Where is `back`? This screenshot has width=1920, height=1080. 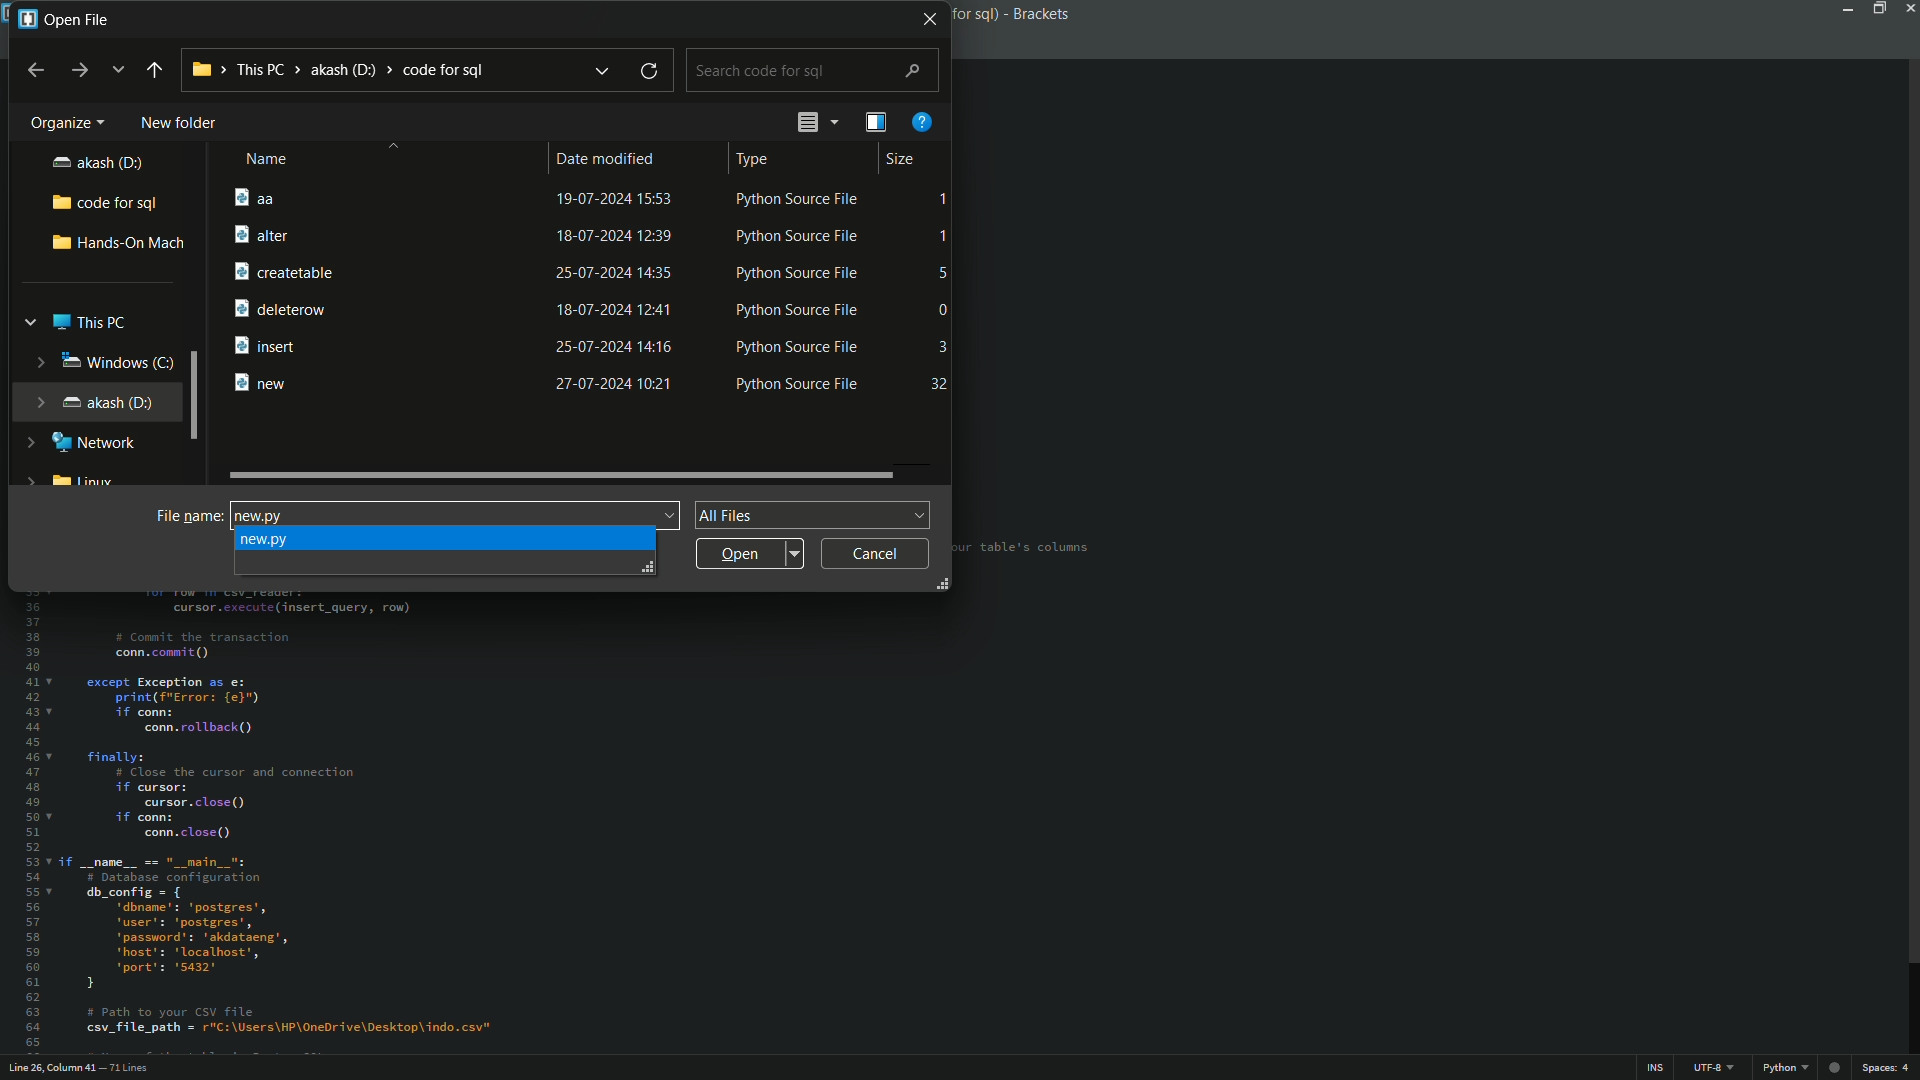 back is located at coordinates (153, 68).